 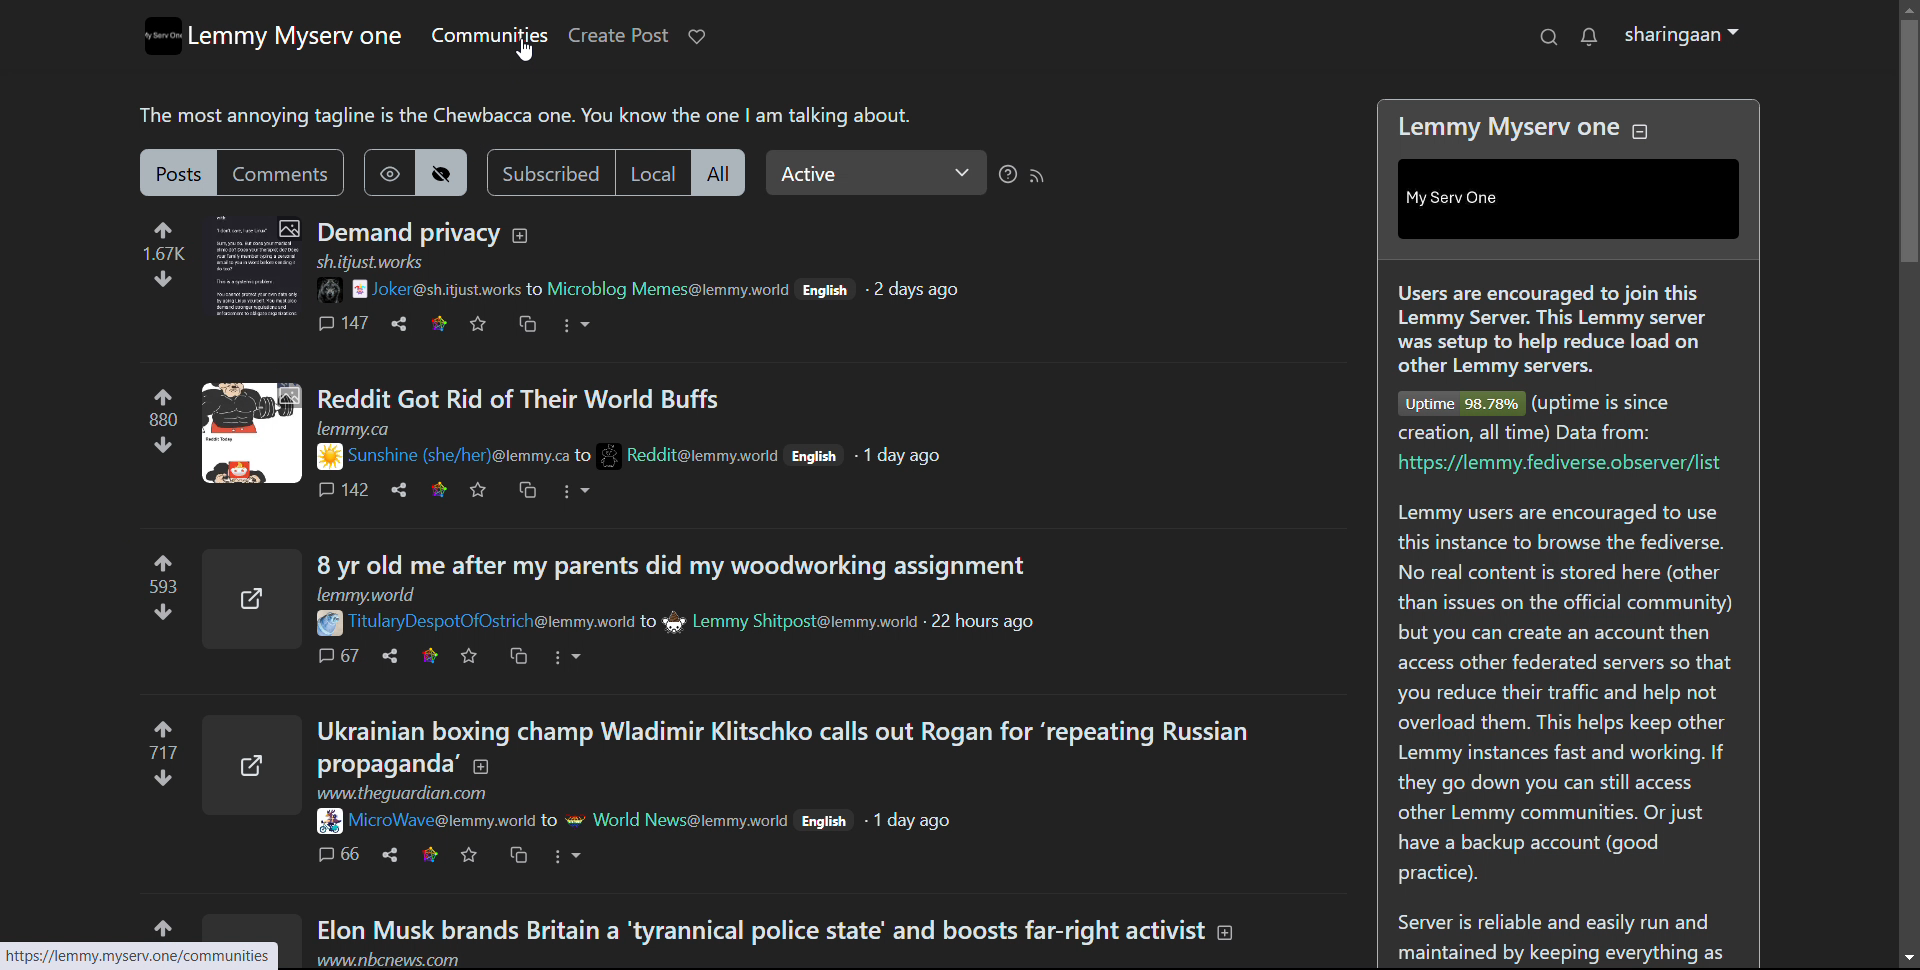 What do you see at coordinates (163, 783) in the screenshot?
I see `downvote` at bounding box center [163, 783].